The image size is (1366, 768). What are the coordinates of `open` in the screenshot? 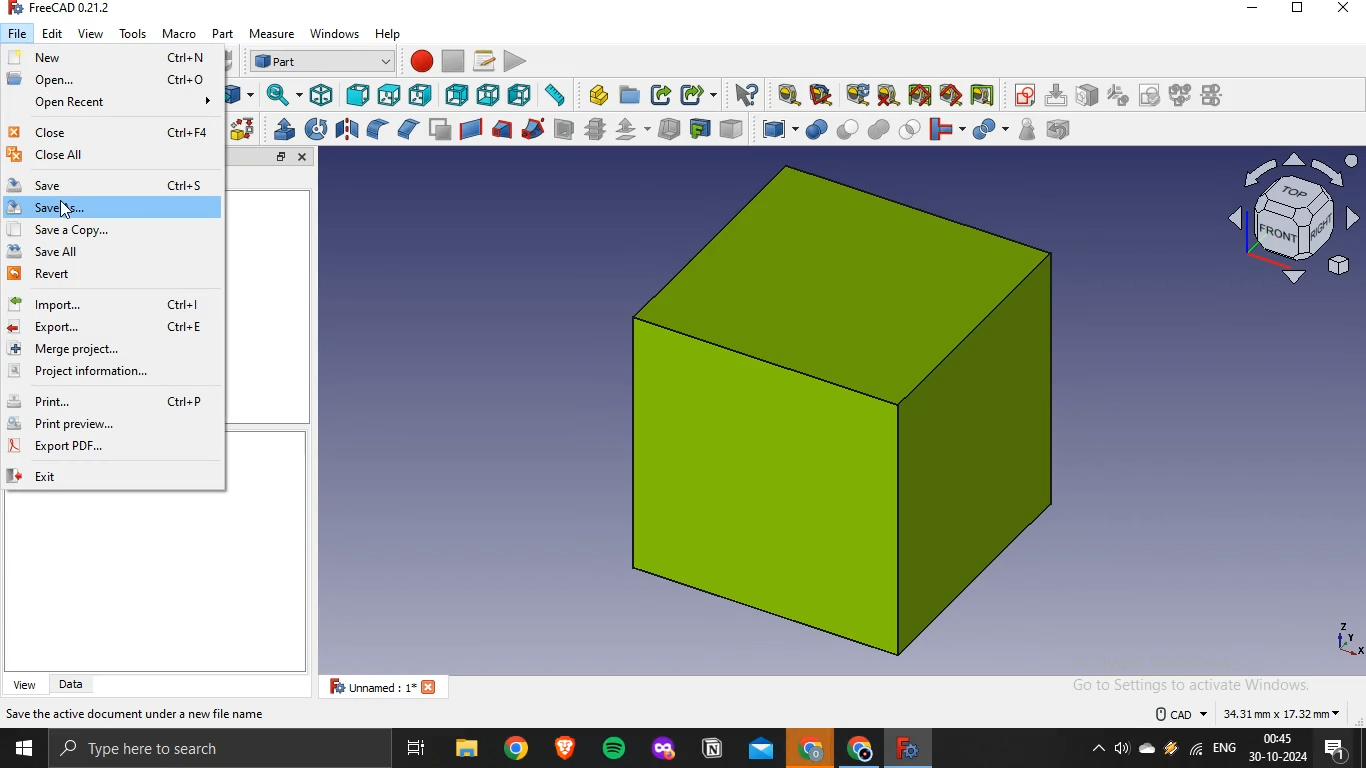 It's located at (109, 80).